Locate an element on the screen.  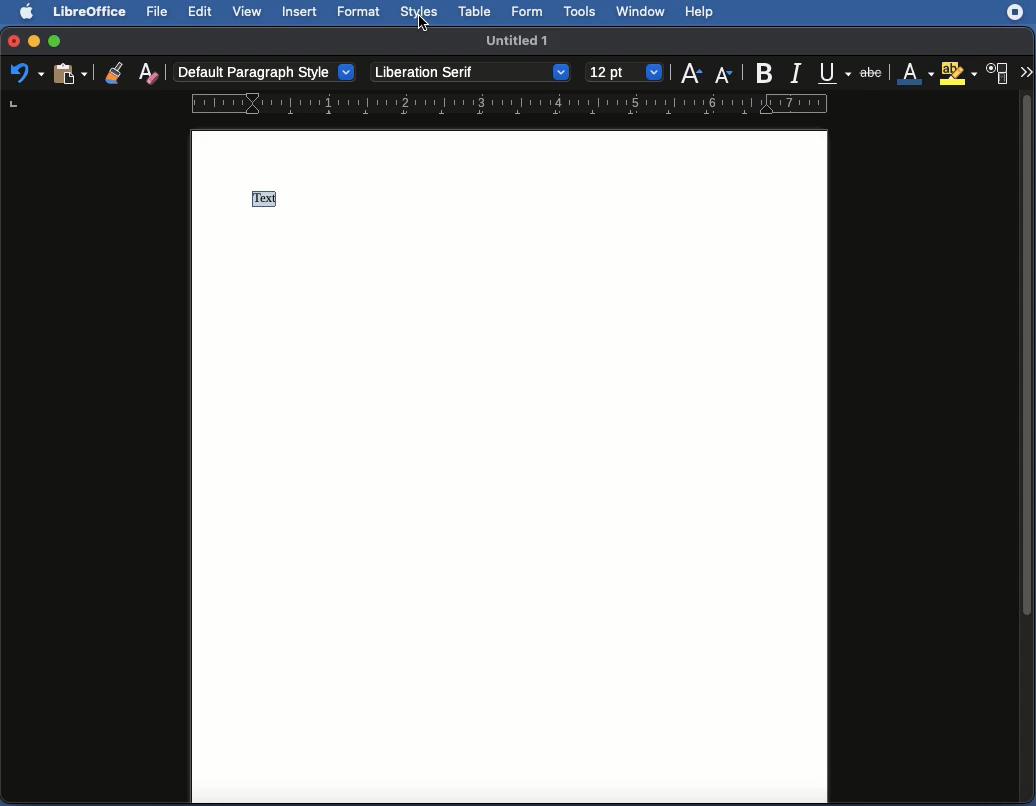
Tools is located at coordinates (580, 13).